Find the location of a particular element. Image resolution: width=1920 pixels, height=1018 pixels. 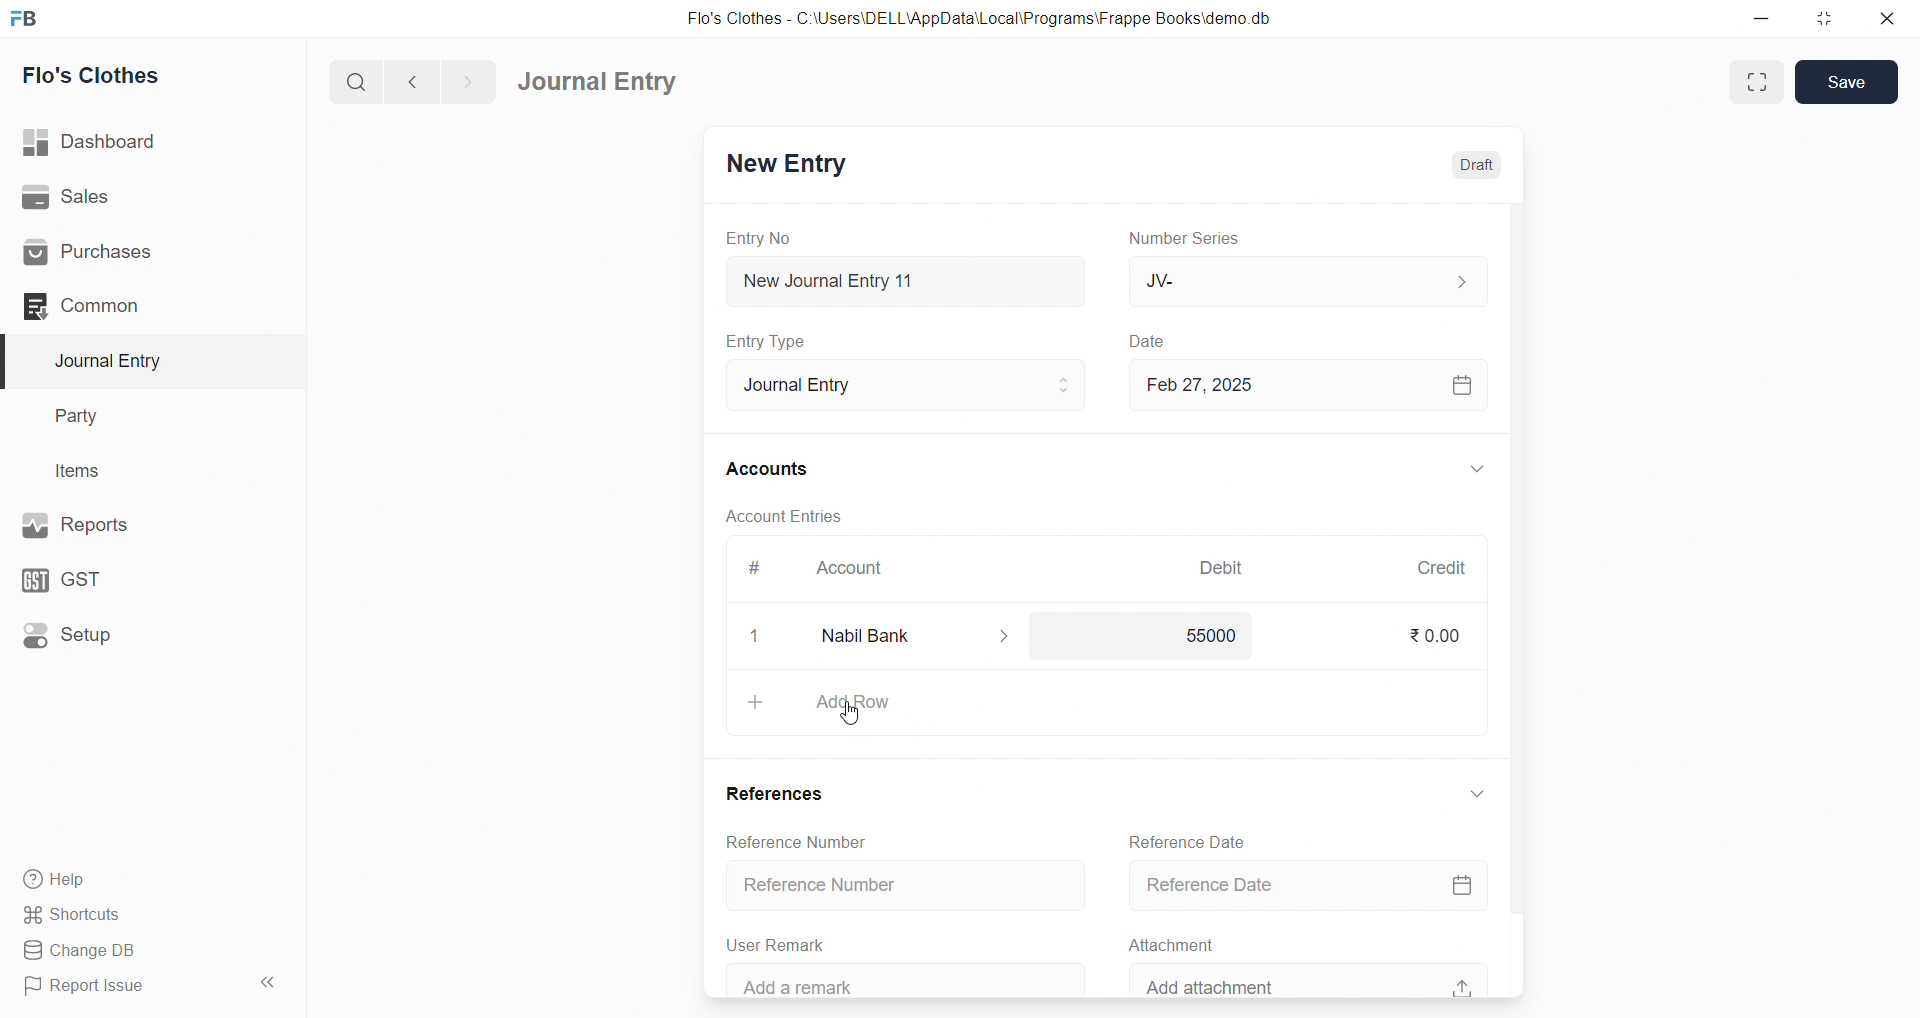

Purchases is located at coordinates (121, 254).